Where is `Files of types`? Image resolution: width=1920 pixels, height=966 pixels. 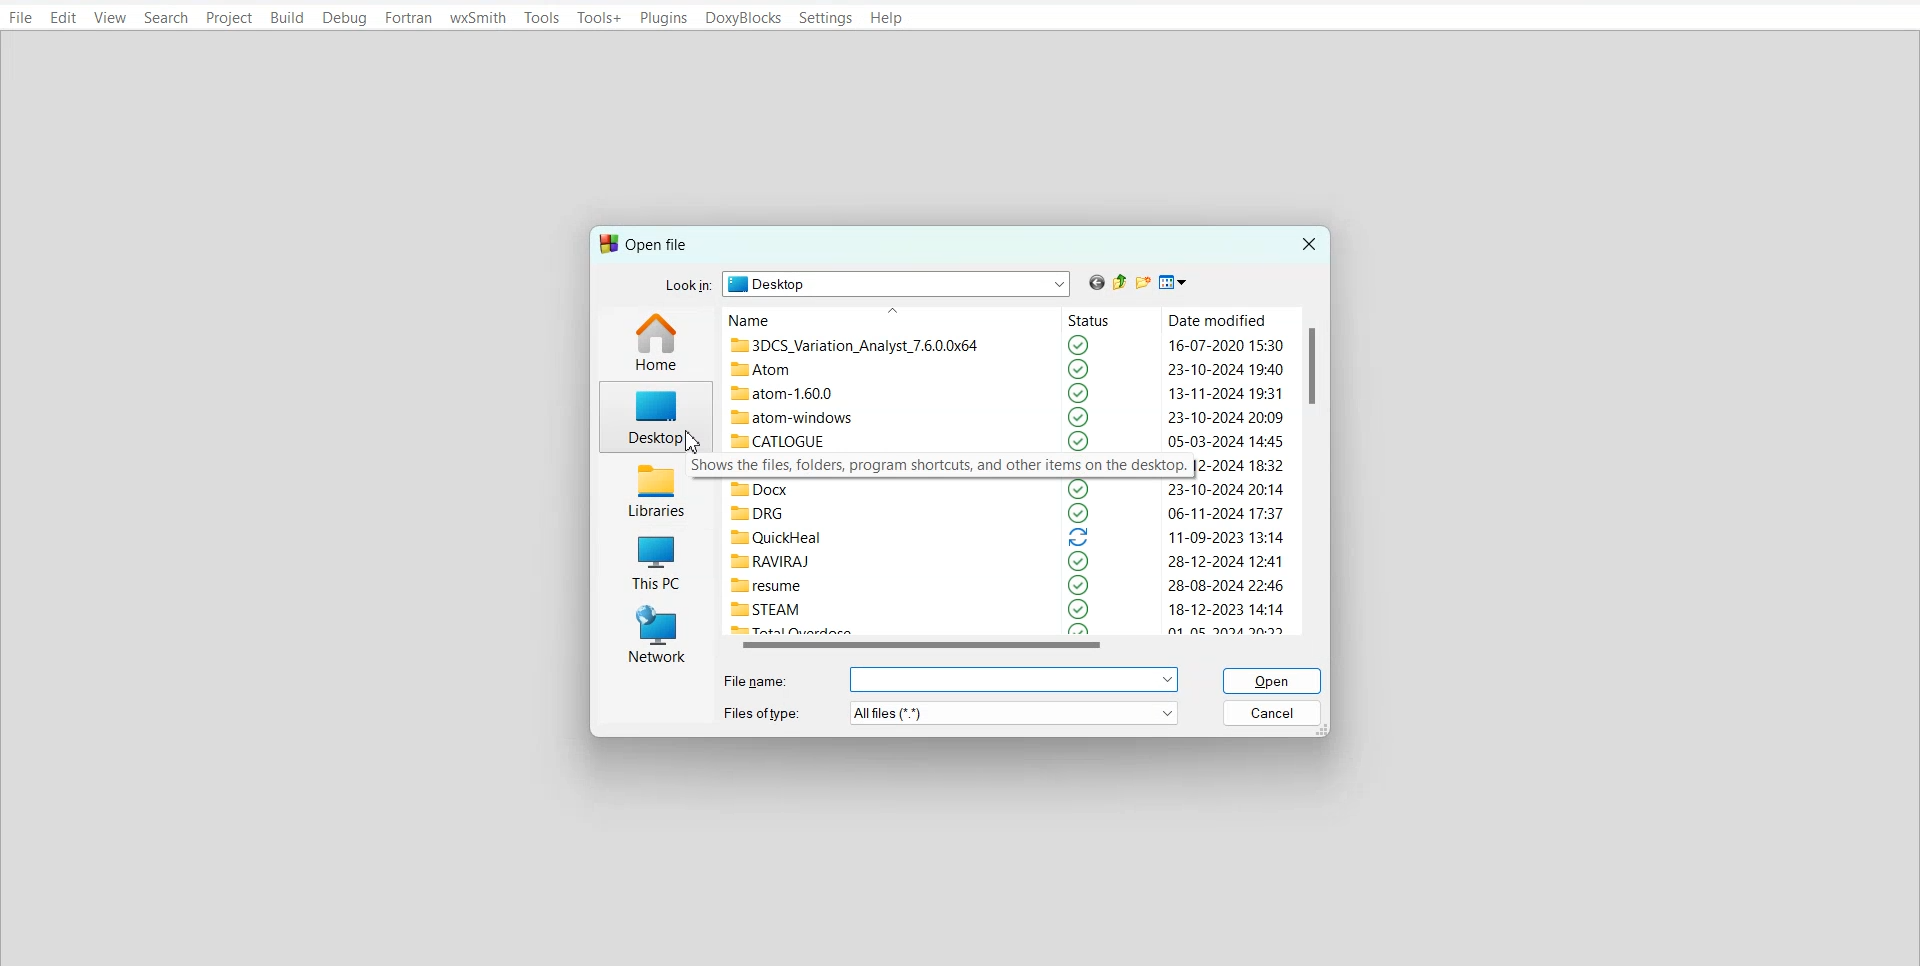 Files of types is located at coordinates (761, 713).